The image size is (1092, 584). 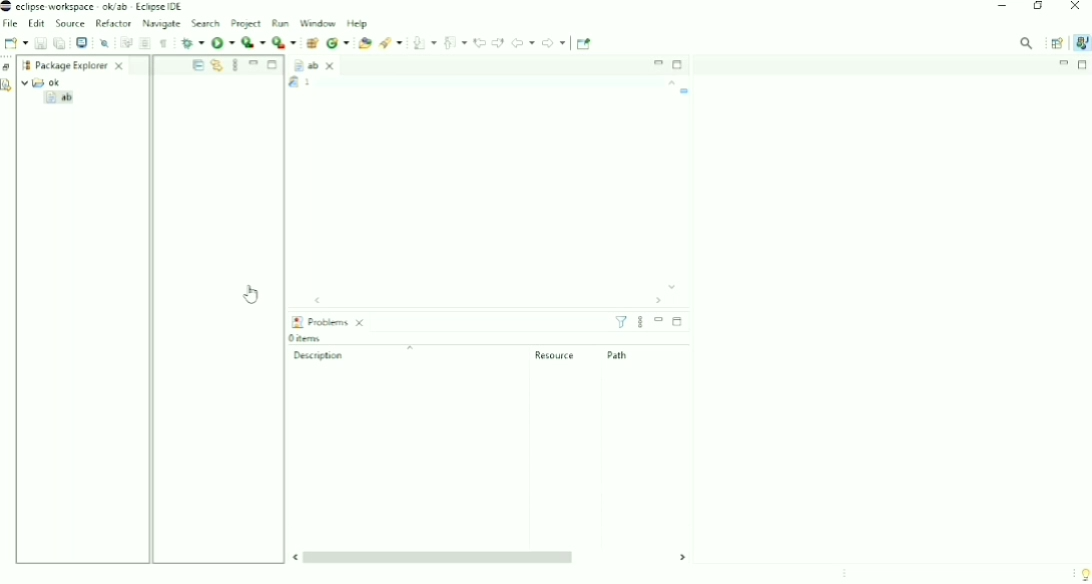 I want to click on Close, so click(x=1076, y=8).